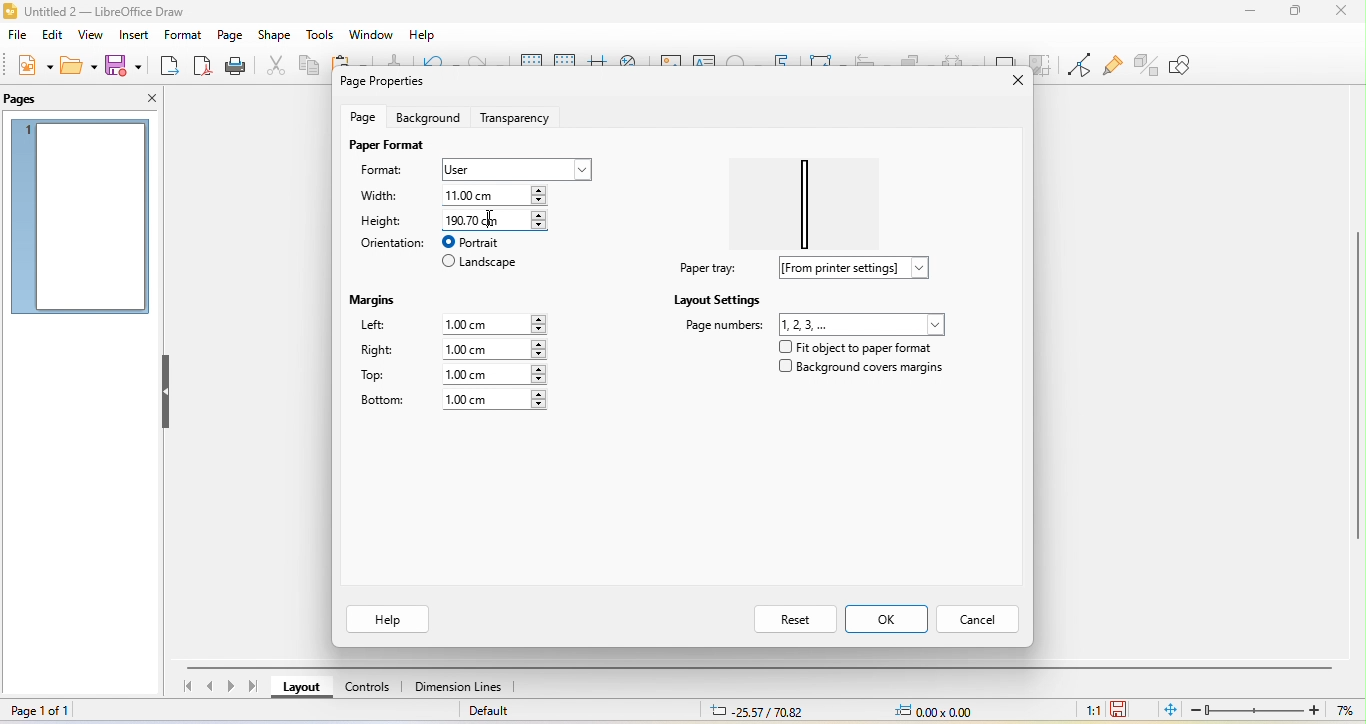 Image resolution: width=1366 pixels, height=724 pixels. Describe the element at coordinates (1276, 710) in the screenshot. I see `zoom` at that location.